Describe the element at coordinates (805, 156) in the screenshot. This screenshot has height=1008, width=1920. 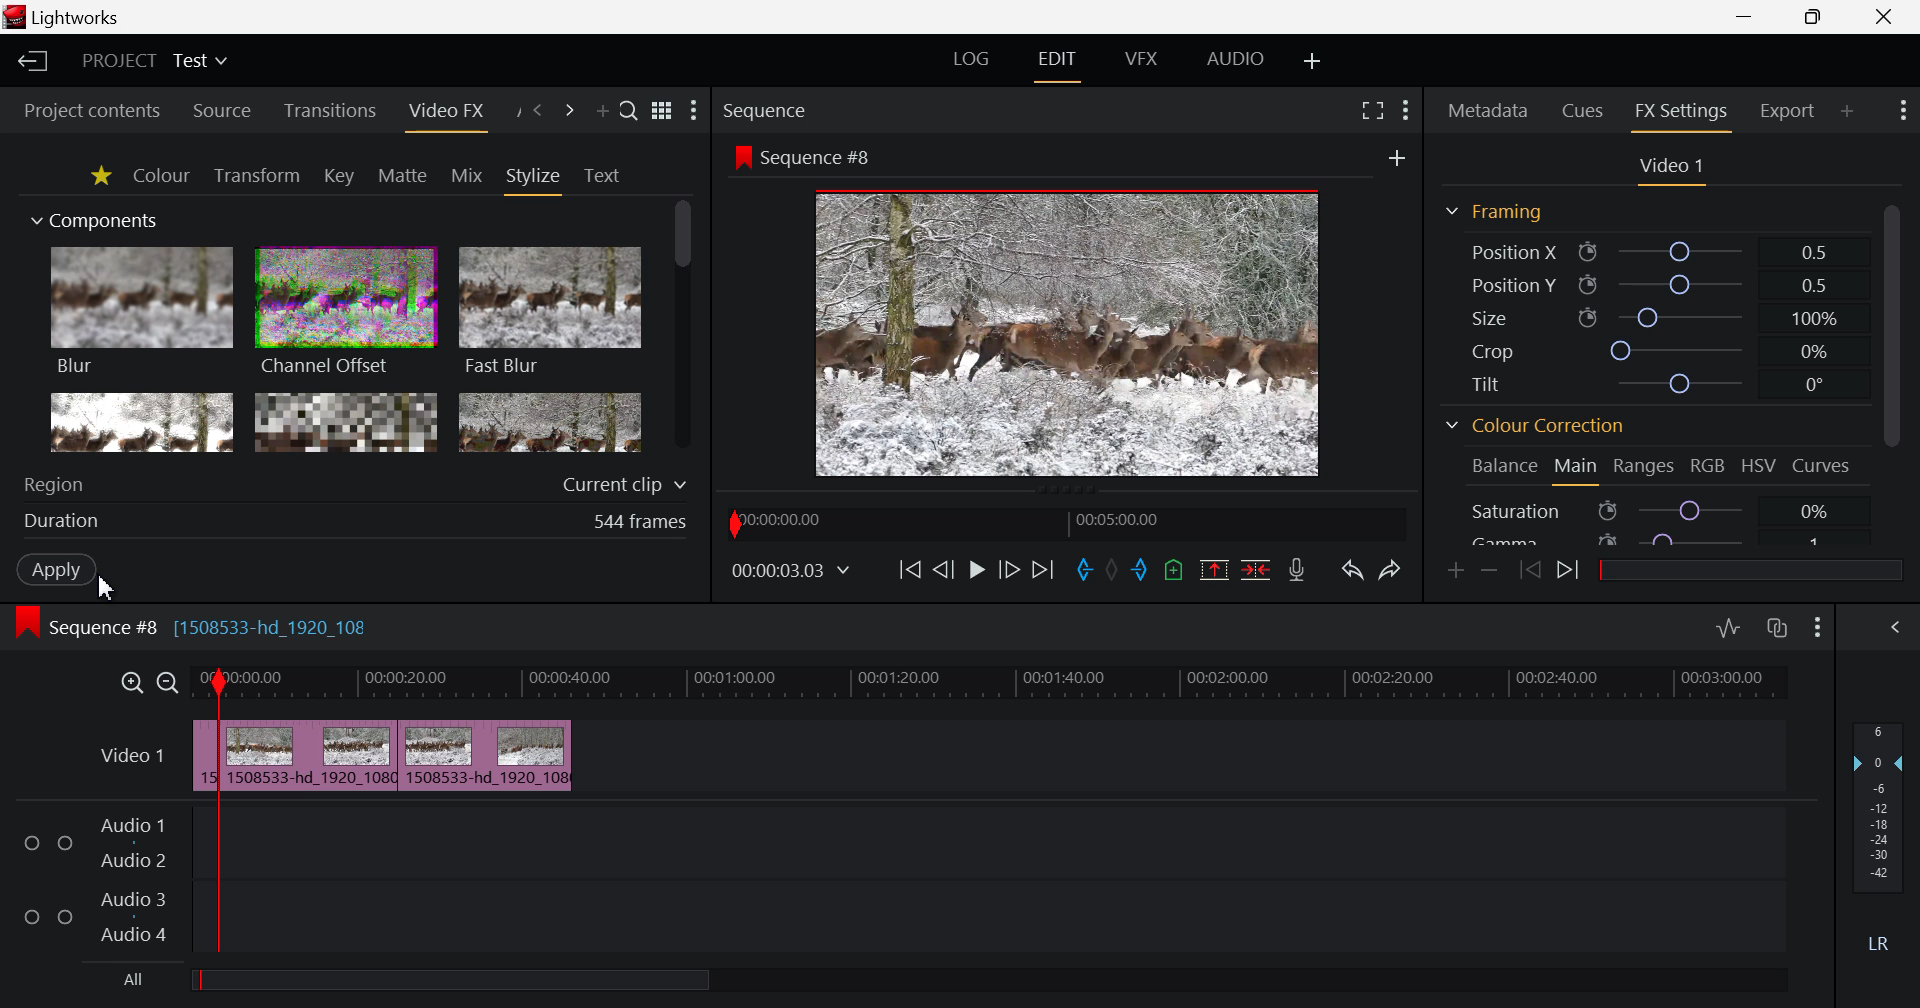
I see `Sequence #8` at that location.